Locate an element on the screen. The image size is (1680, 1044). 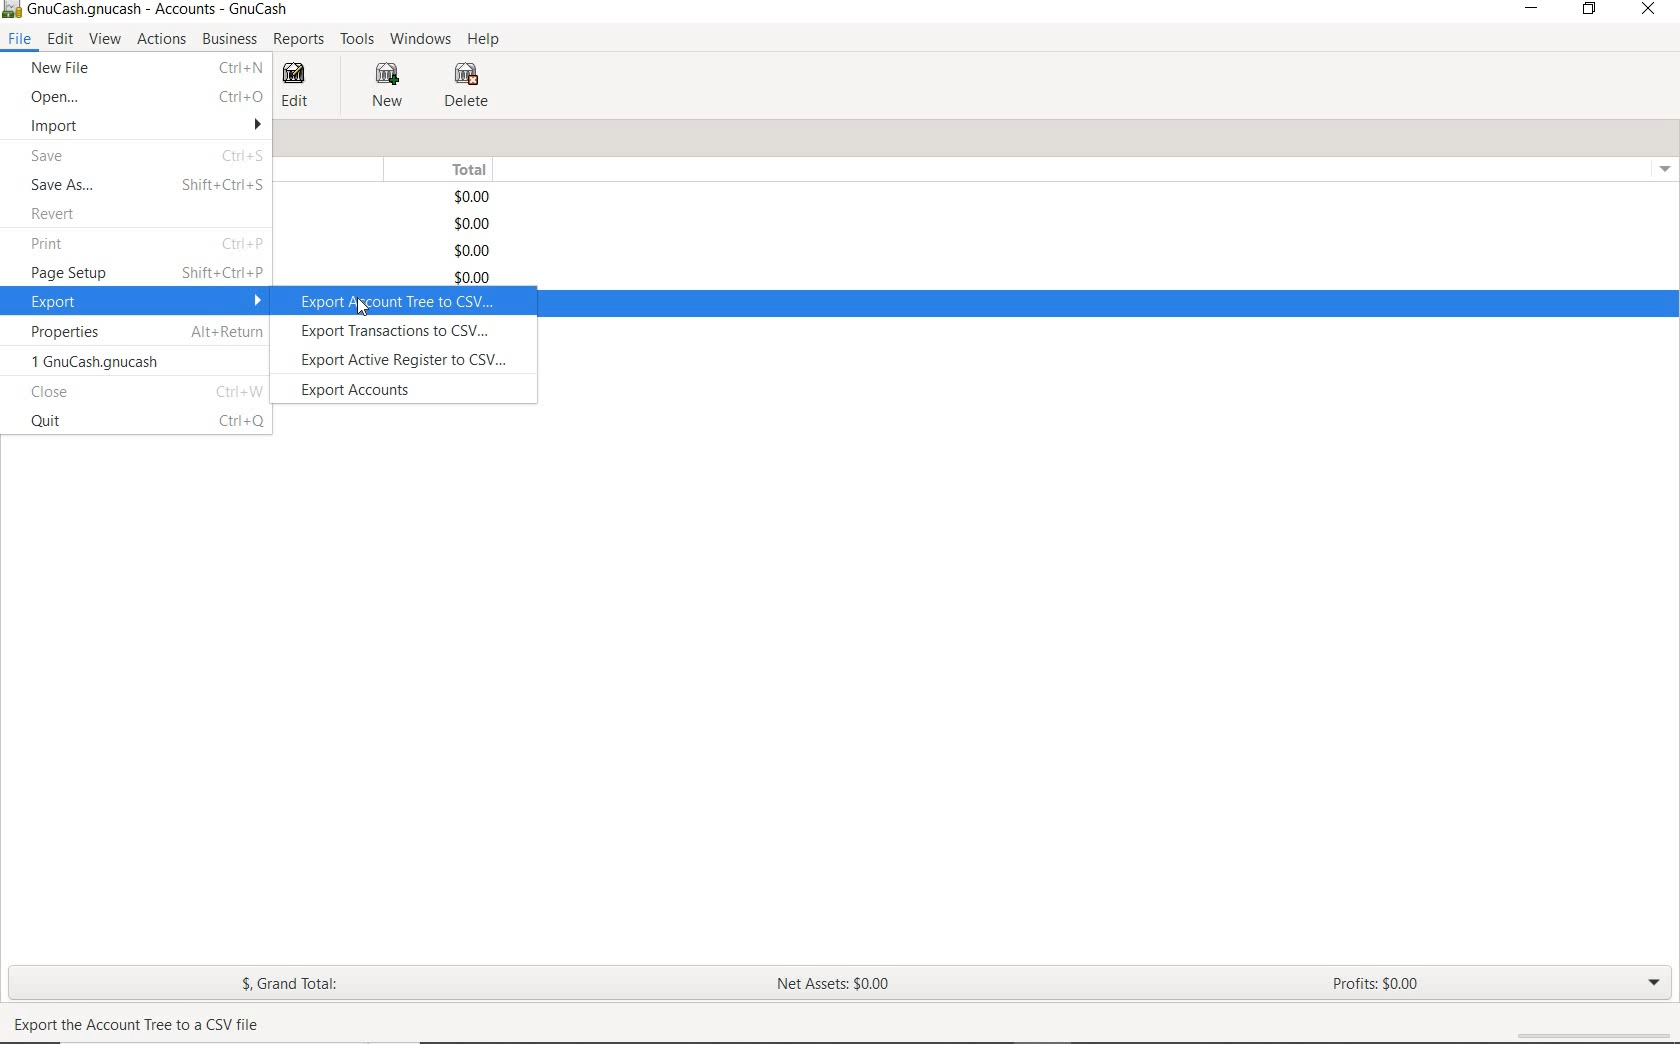
export accounts is located at coordinates (379, 390).